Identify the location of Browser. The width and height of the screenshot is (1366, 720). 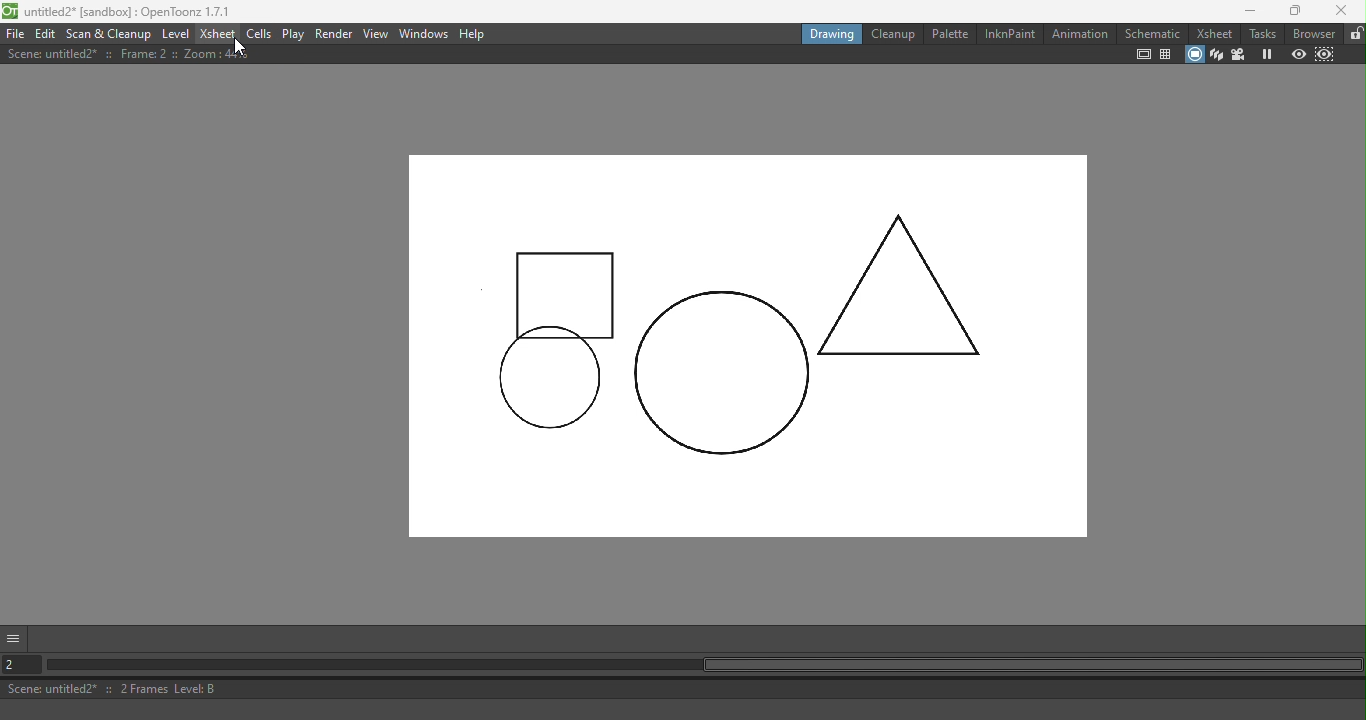
(1314, 33).